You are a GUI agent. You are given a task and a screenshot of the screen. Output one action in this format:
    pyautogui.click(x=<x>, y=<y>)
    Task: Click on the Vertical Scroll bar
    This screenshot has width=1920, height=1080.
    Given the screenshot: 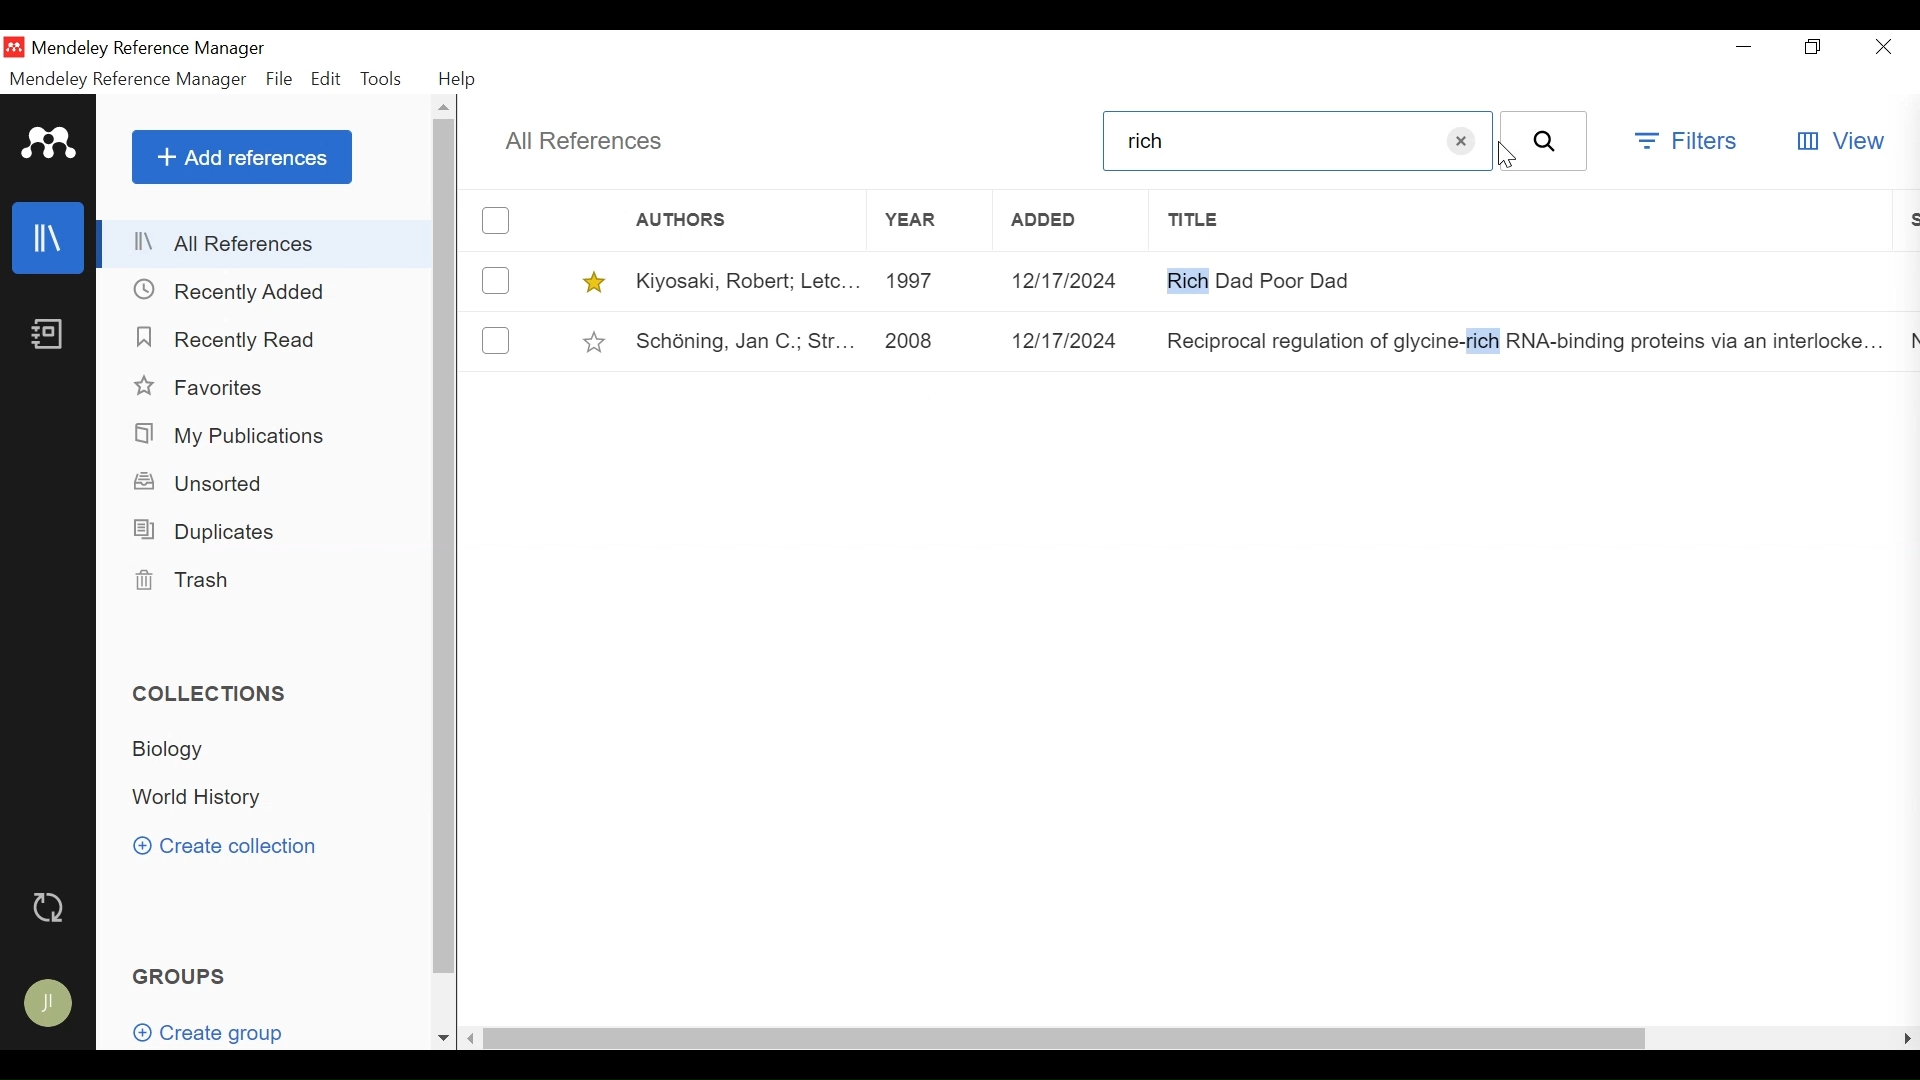 What is the action you would take?
    pyautogui.click(x=443, y=547)
    